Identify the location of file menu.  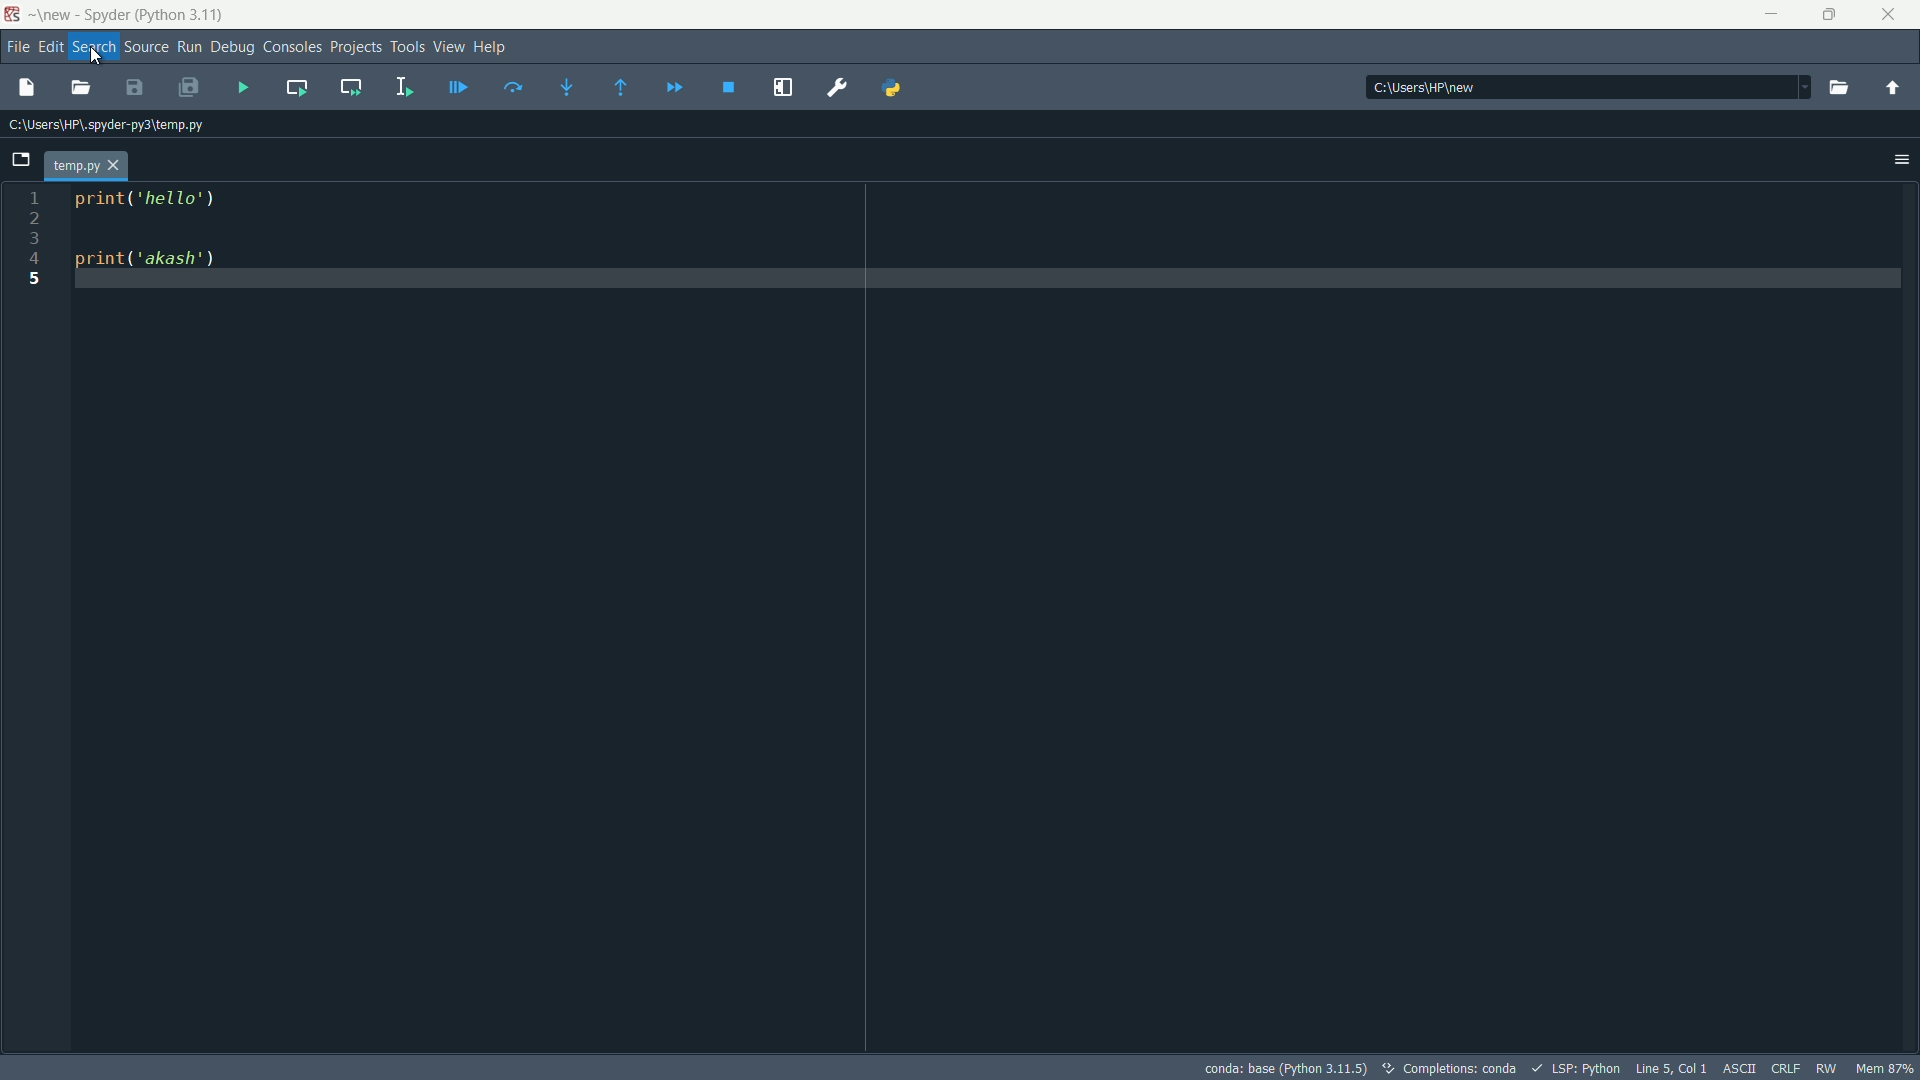
(16, 46).